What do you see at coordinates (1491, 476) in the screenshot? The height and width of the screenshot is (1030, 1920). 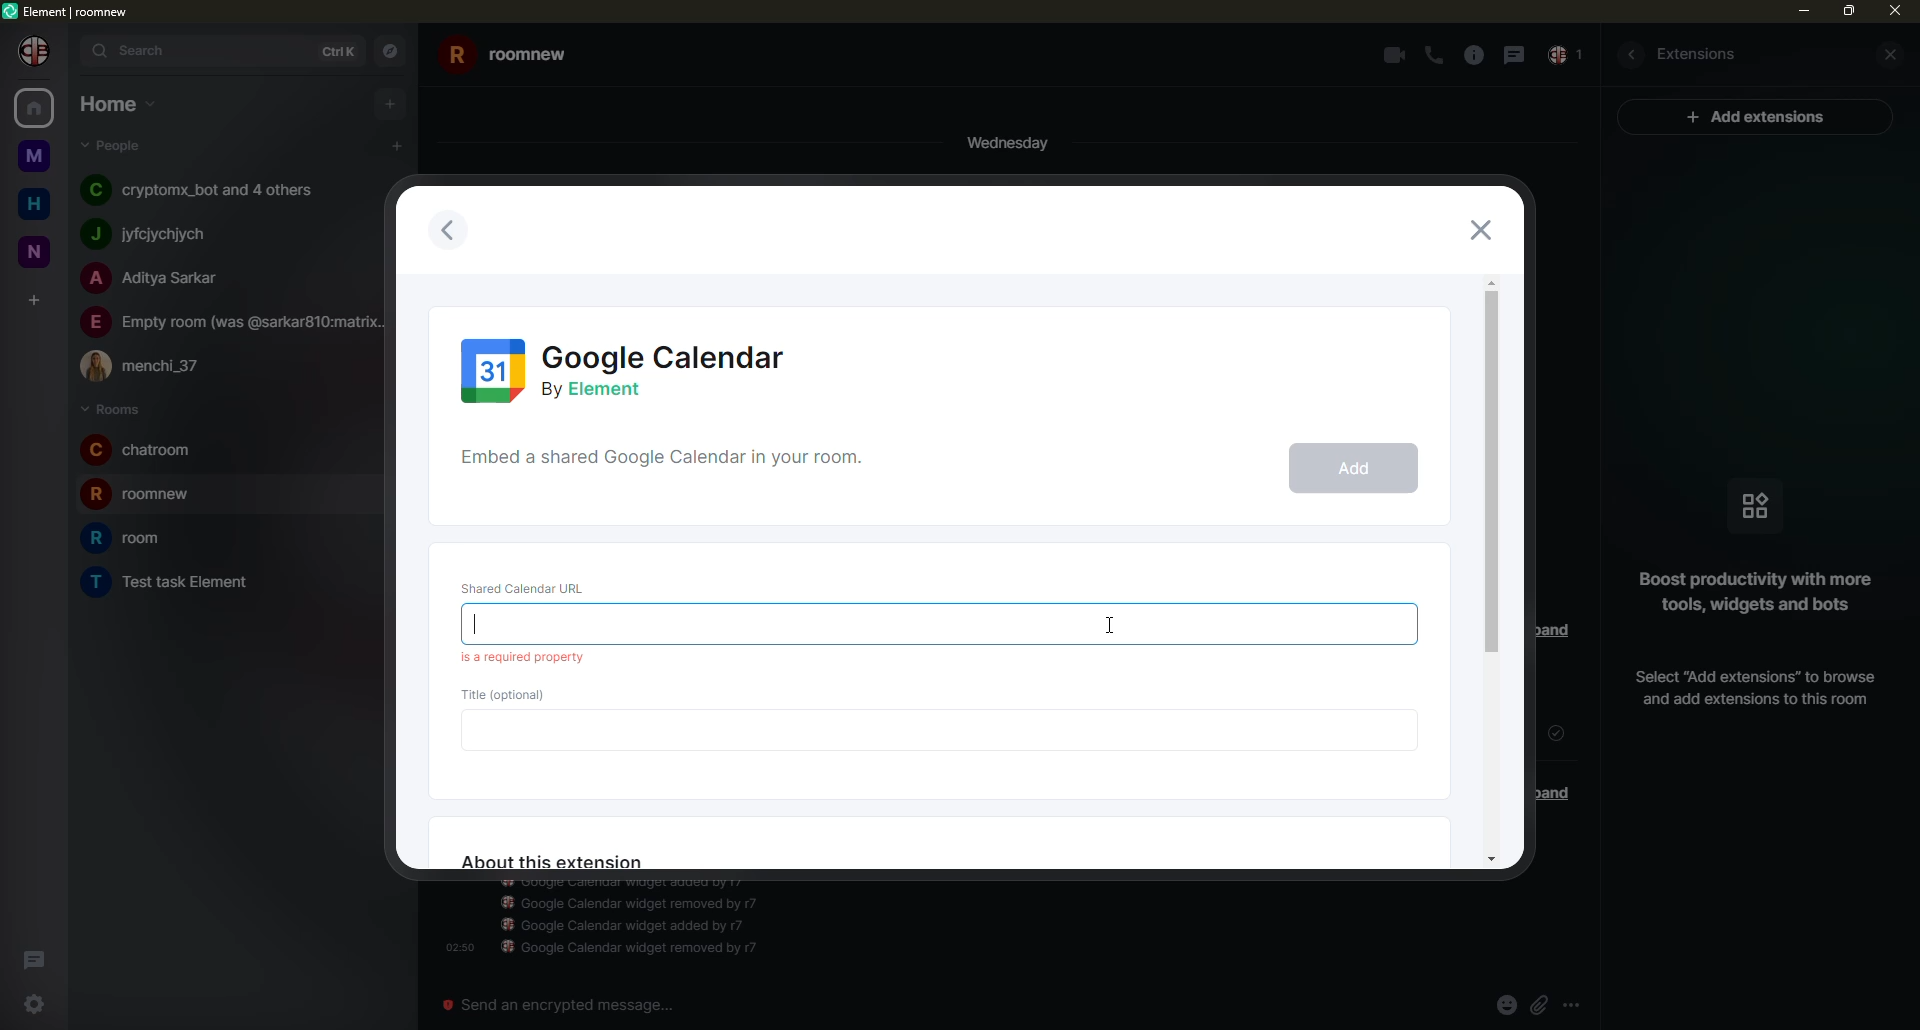 I see `scroll` at bounding box center [1491, 476].